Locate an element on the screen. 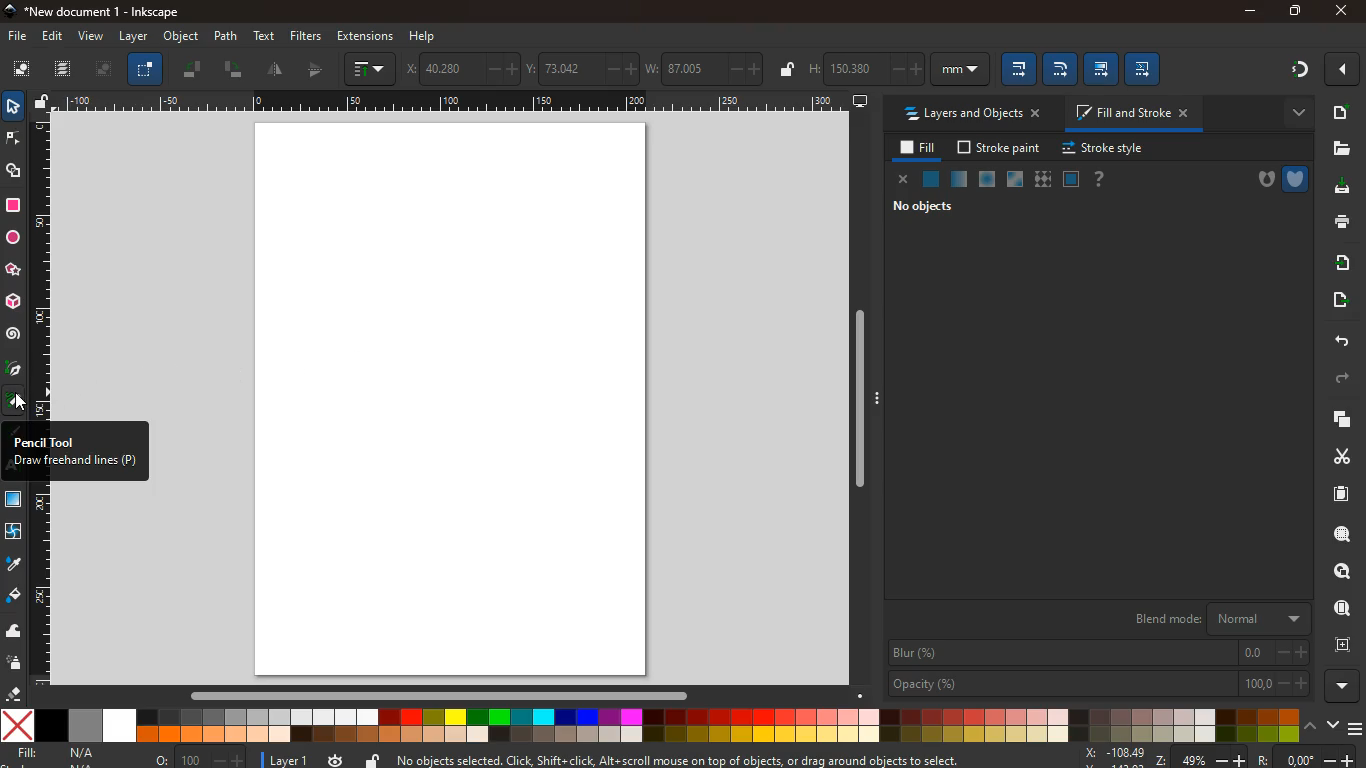 Image resolution: width=1366 pixels, height=768 pixels. wave is located at coordinates (15, 630).